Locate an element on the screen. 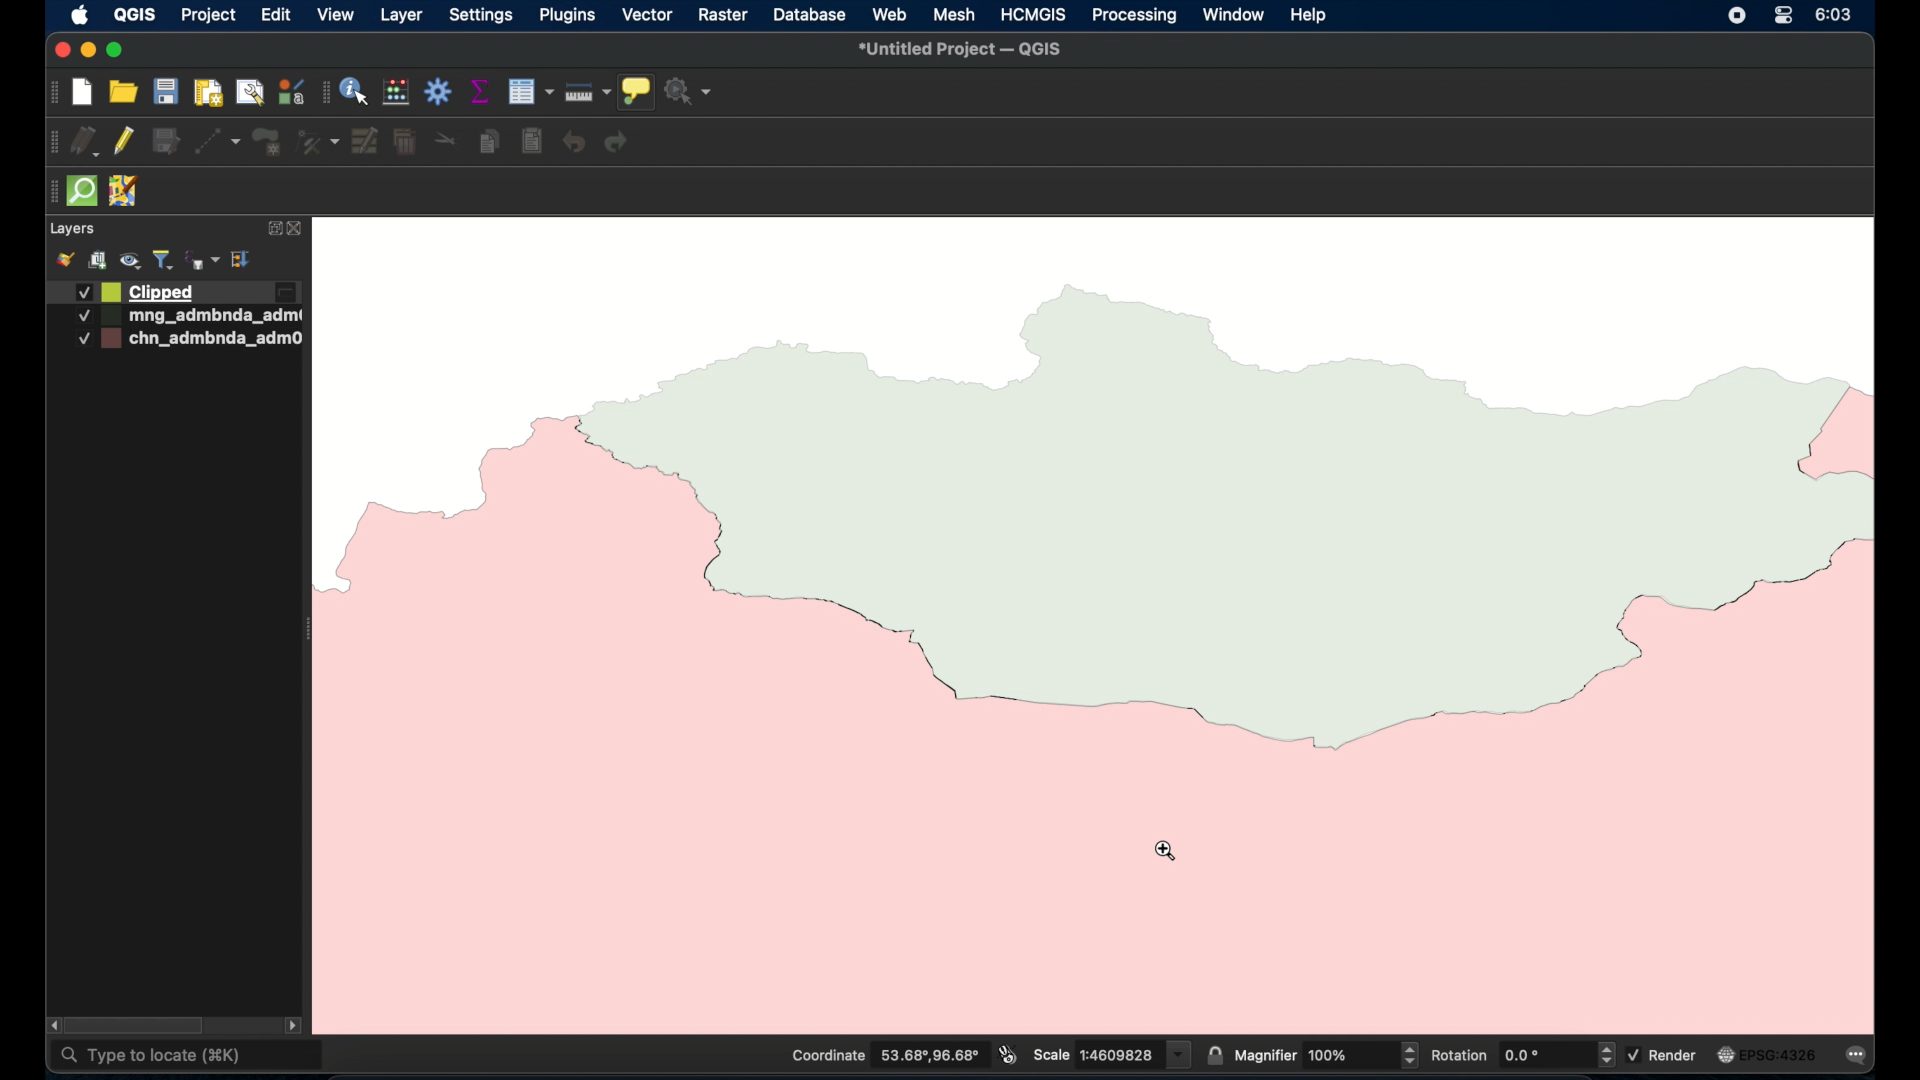 The width and height of the screenshot is (1920, 1080). scroll box is located at coordinates (138, 1026).